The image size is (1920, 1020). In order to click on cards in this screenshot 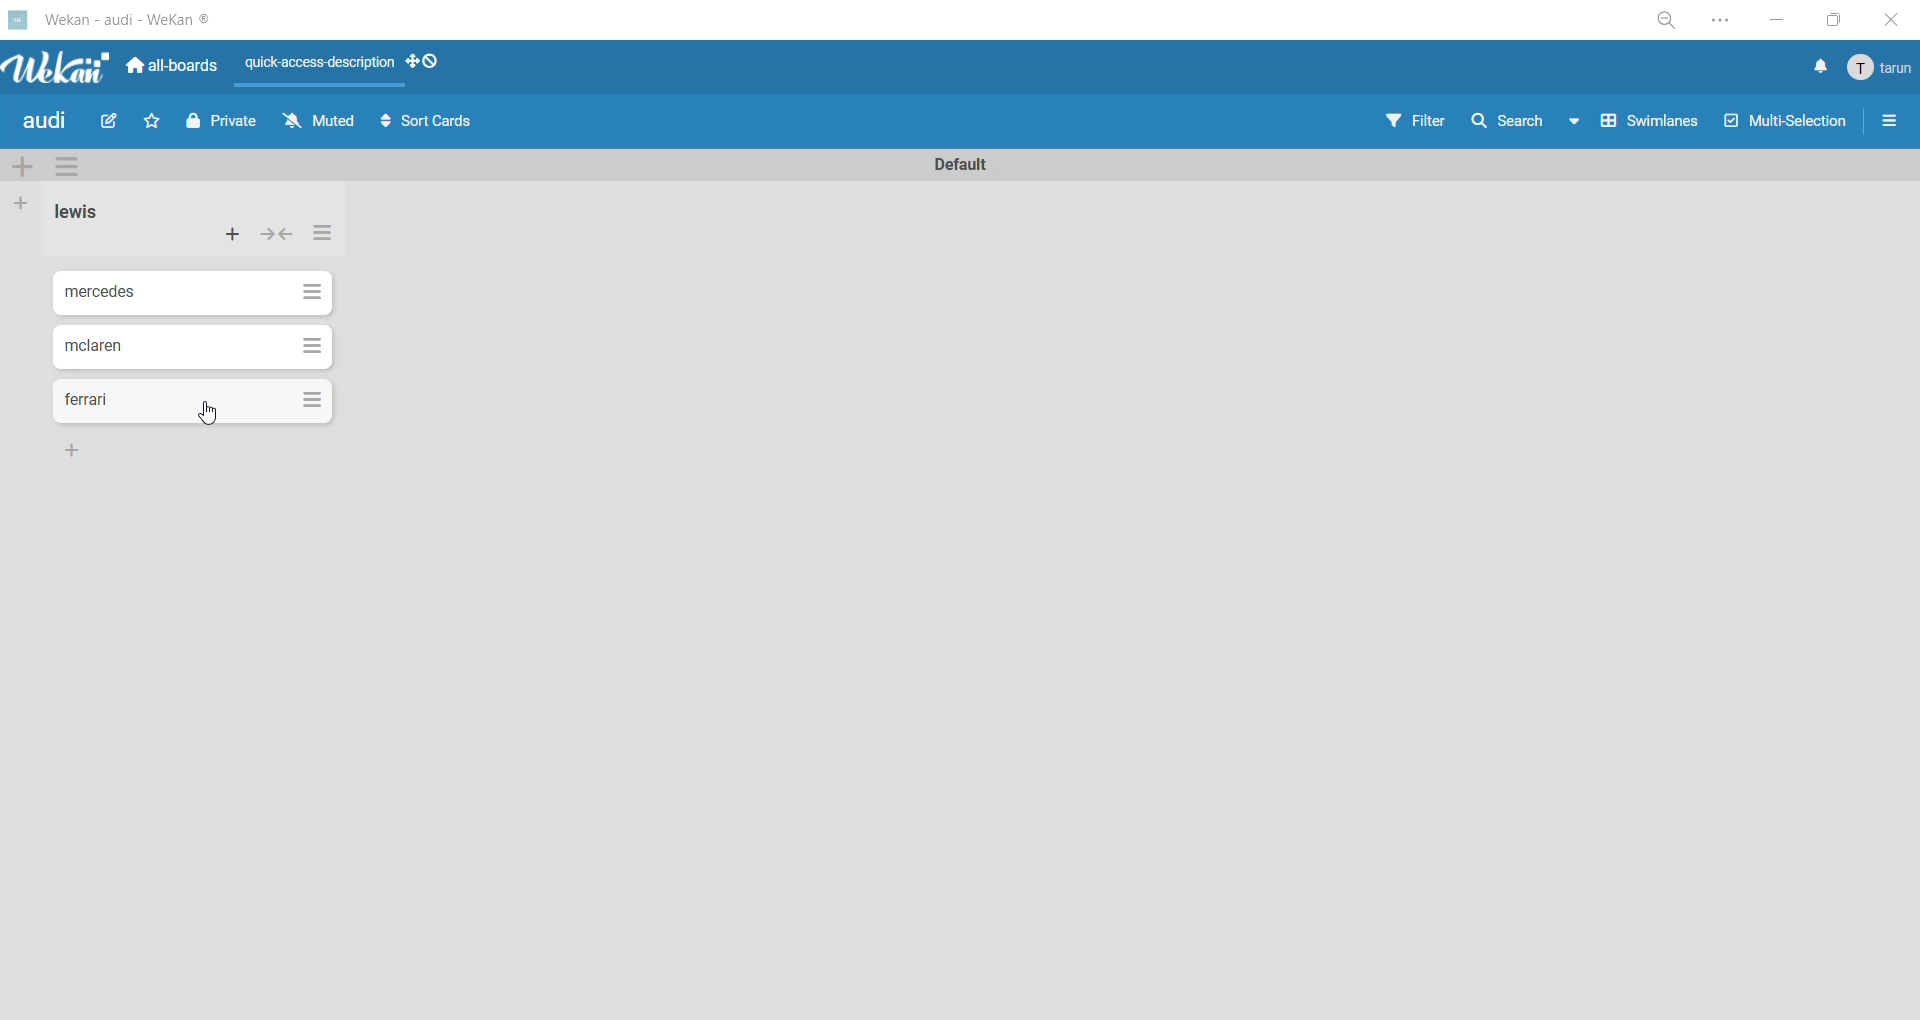, I will do `click(192, 402)`.